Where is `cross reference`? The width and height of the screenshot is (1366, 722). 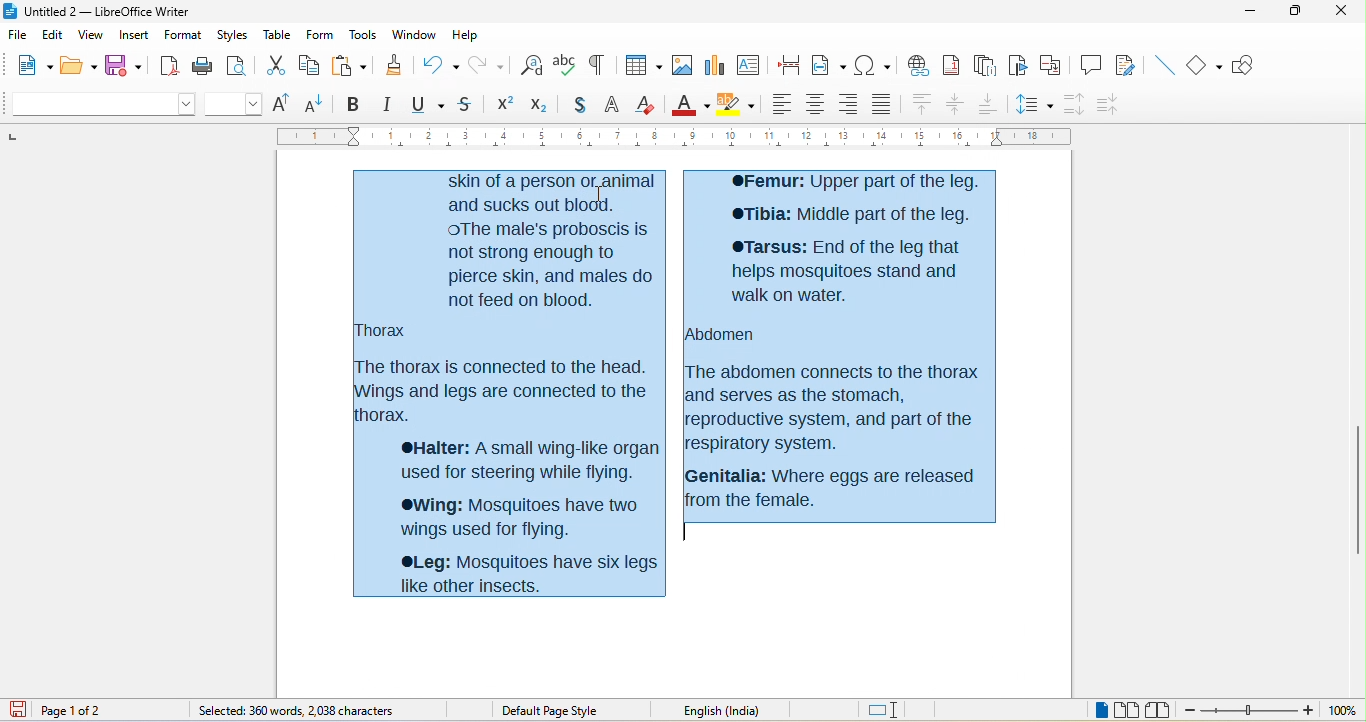 cross reference is located at coordinates (1051, 65).